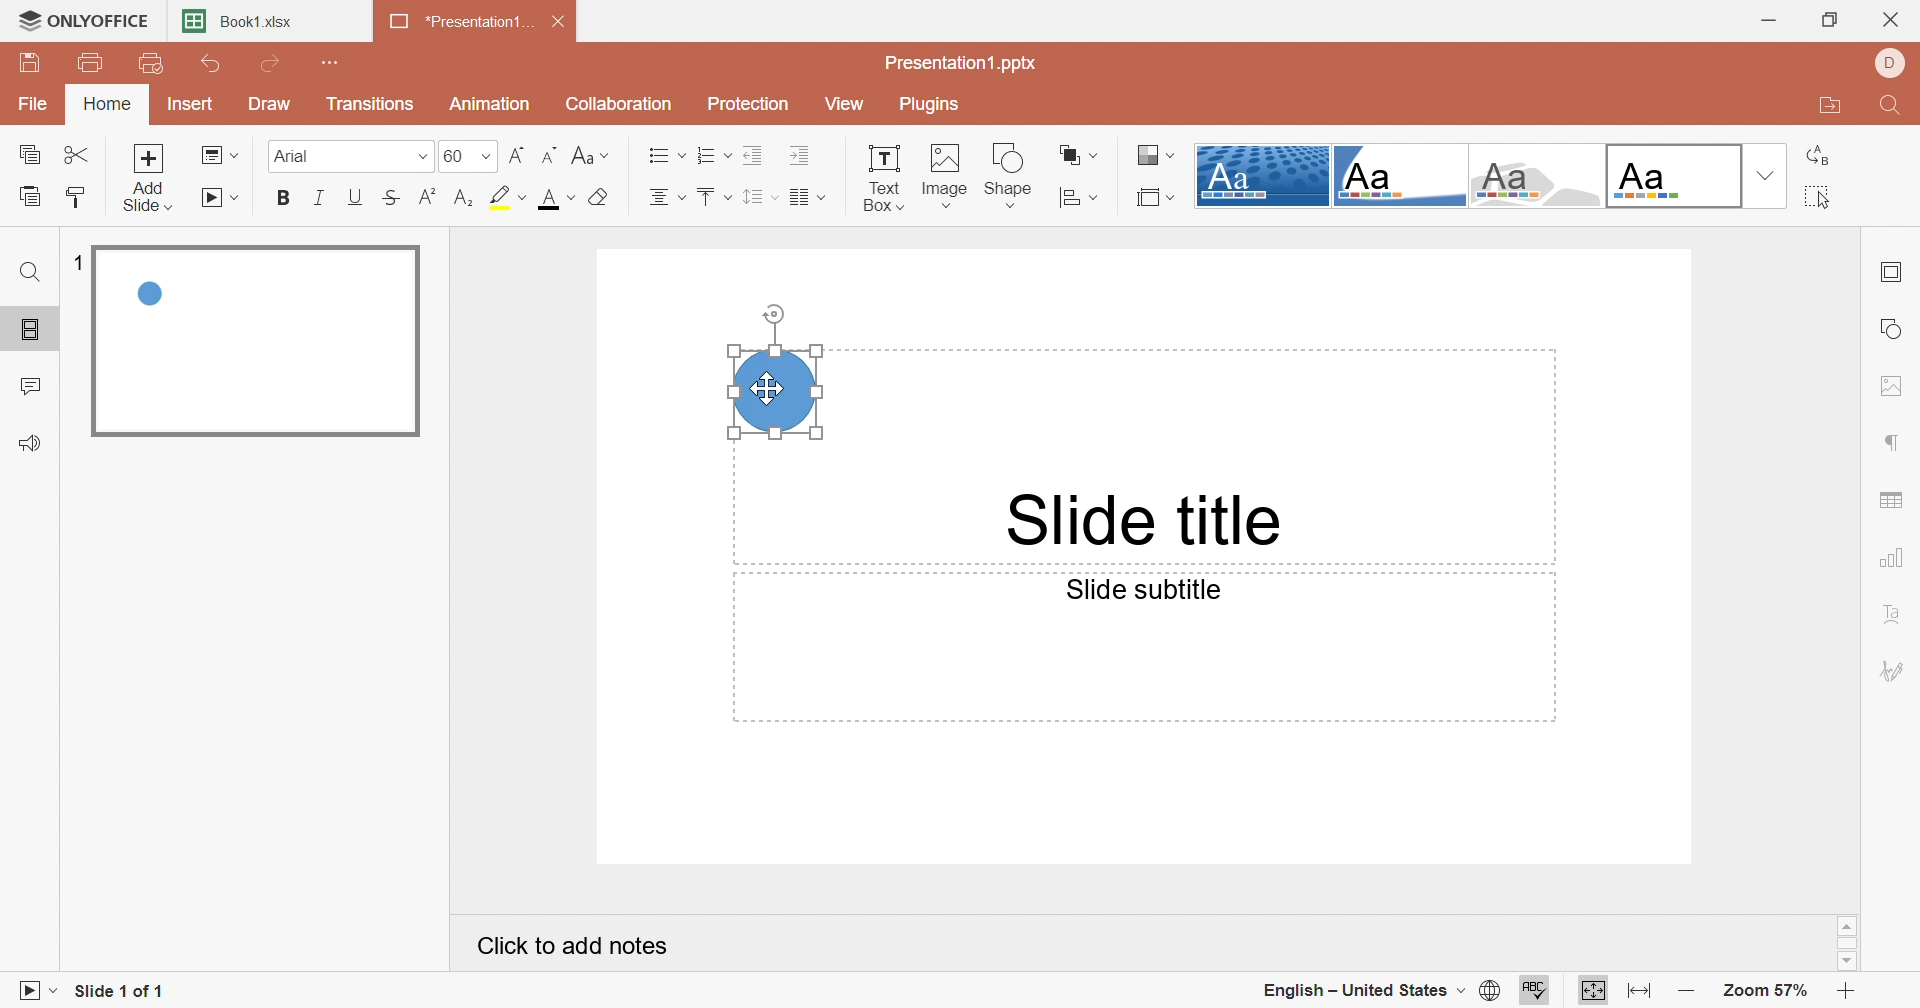 The height and width of the screenshot is (1008, 1920). Describe the element at coordinates (1536, 176) in the screenshot. I see `Turtle` at that location.